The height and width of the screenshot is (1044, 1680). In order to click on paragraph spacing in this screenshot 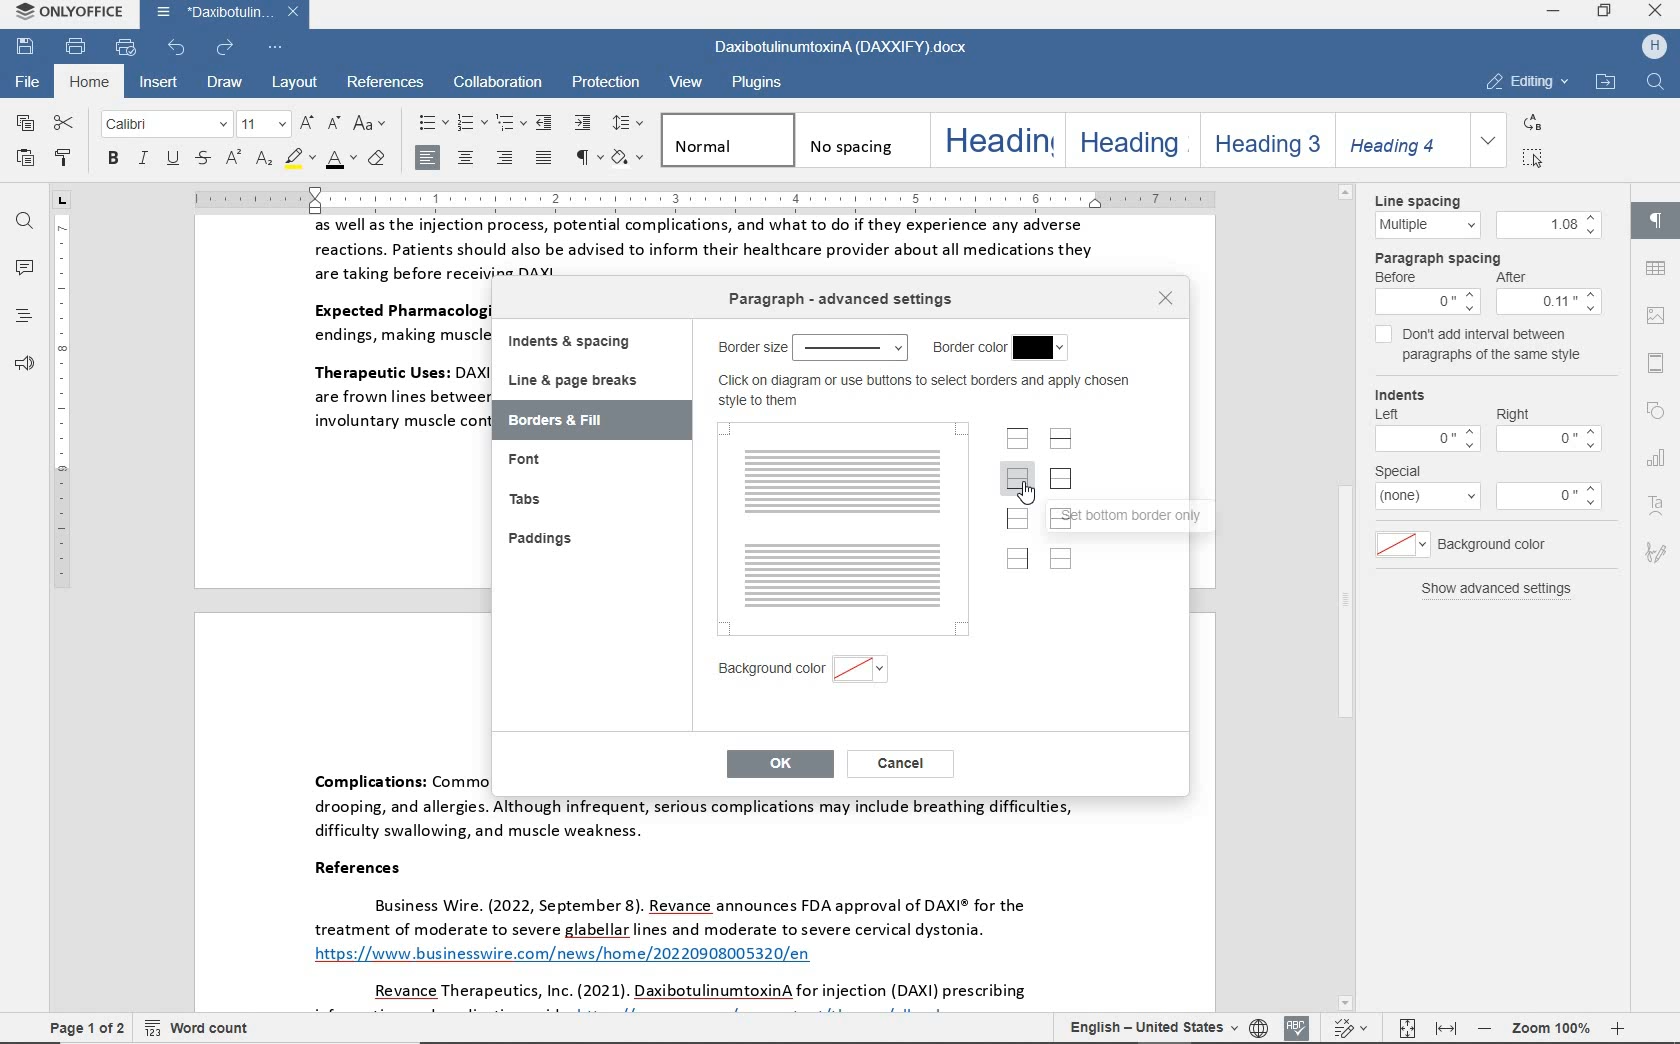, I will do `click(1488, 281)`.